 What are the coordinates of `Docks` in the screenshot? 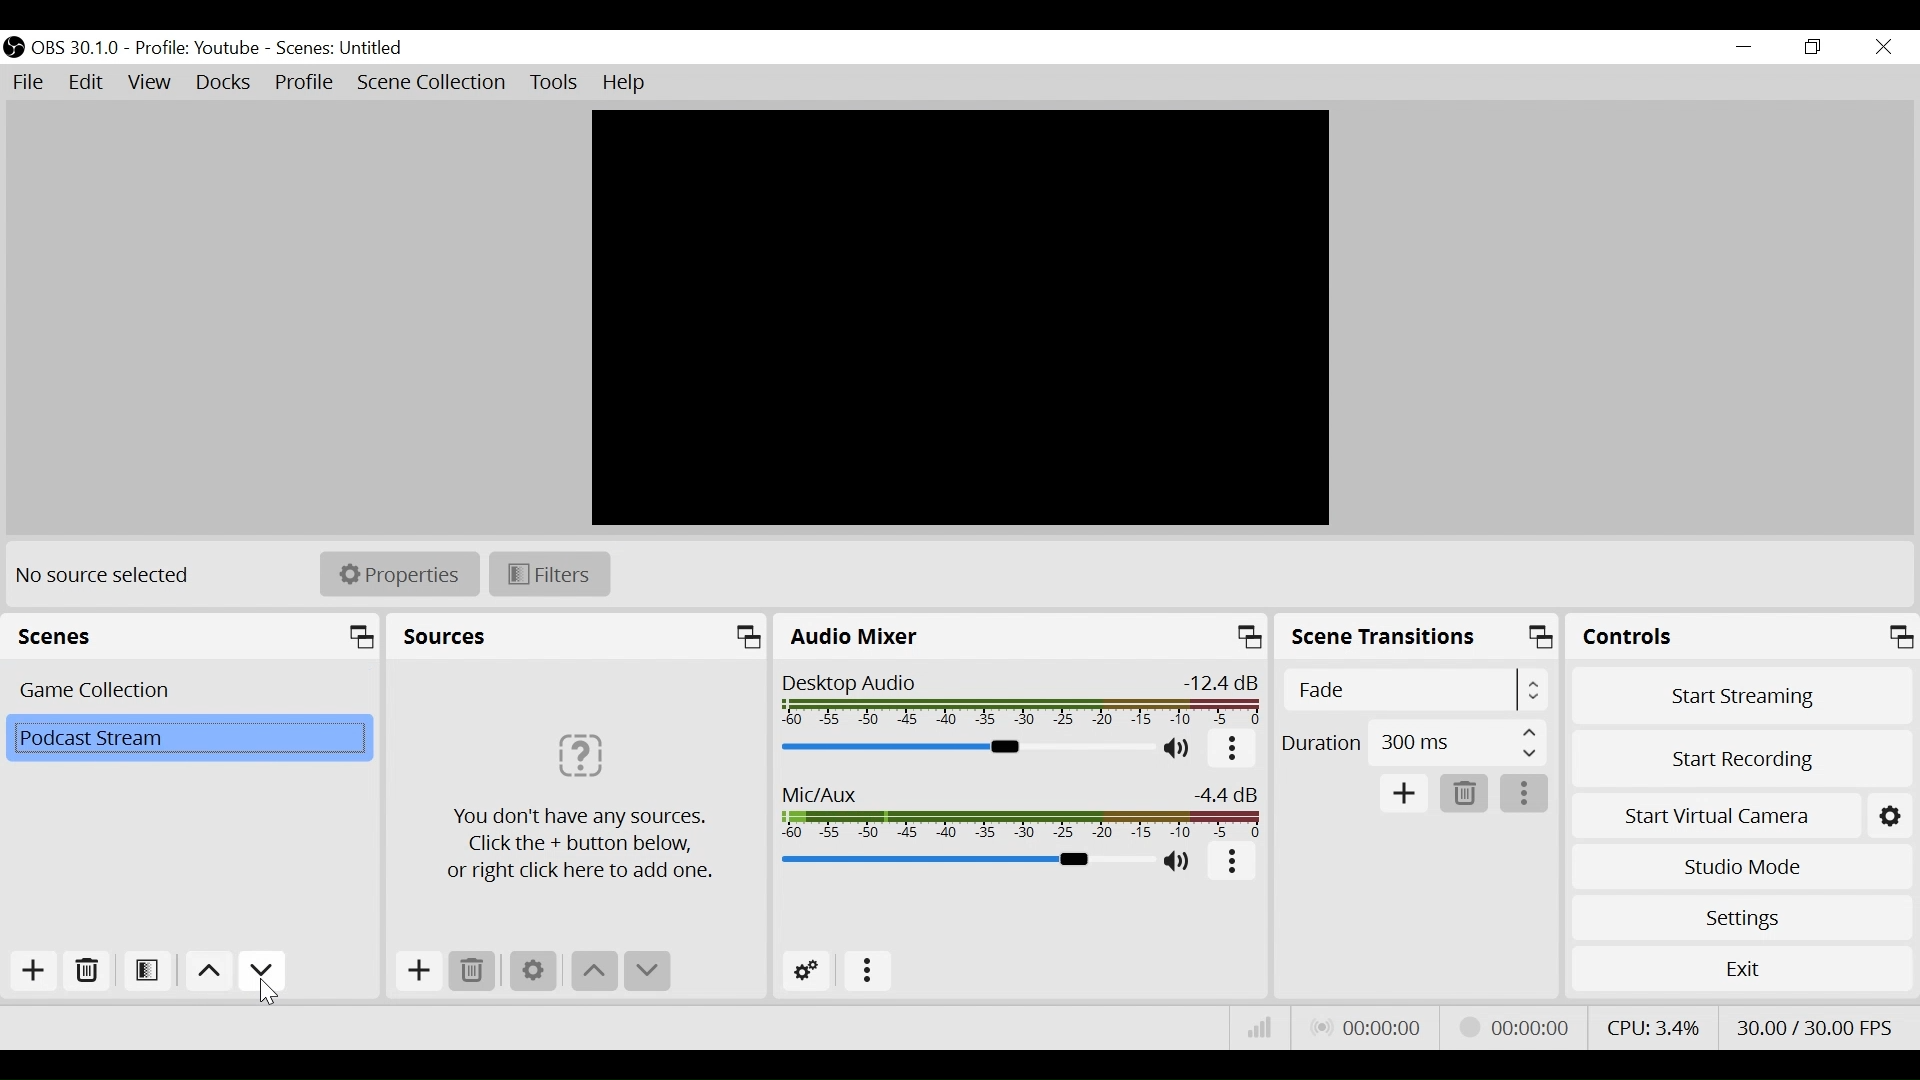 It's located at (223, 85).